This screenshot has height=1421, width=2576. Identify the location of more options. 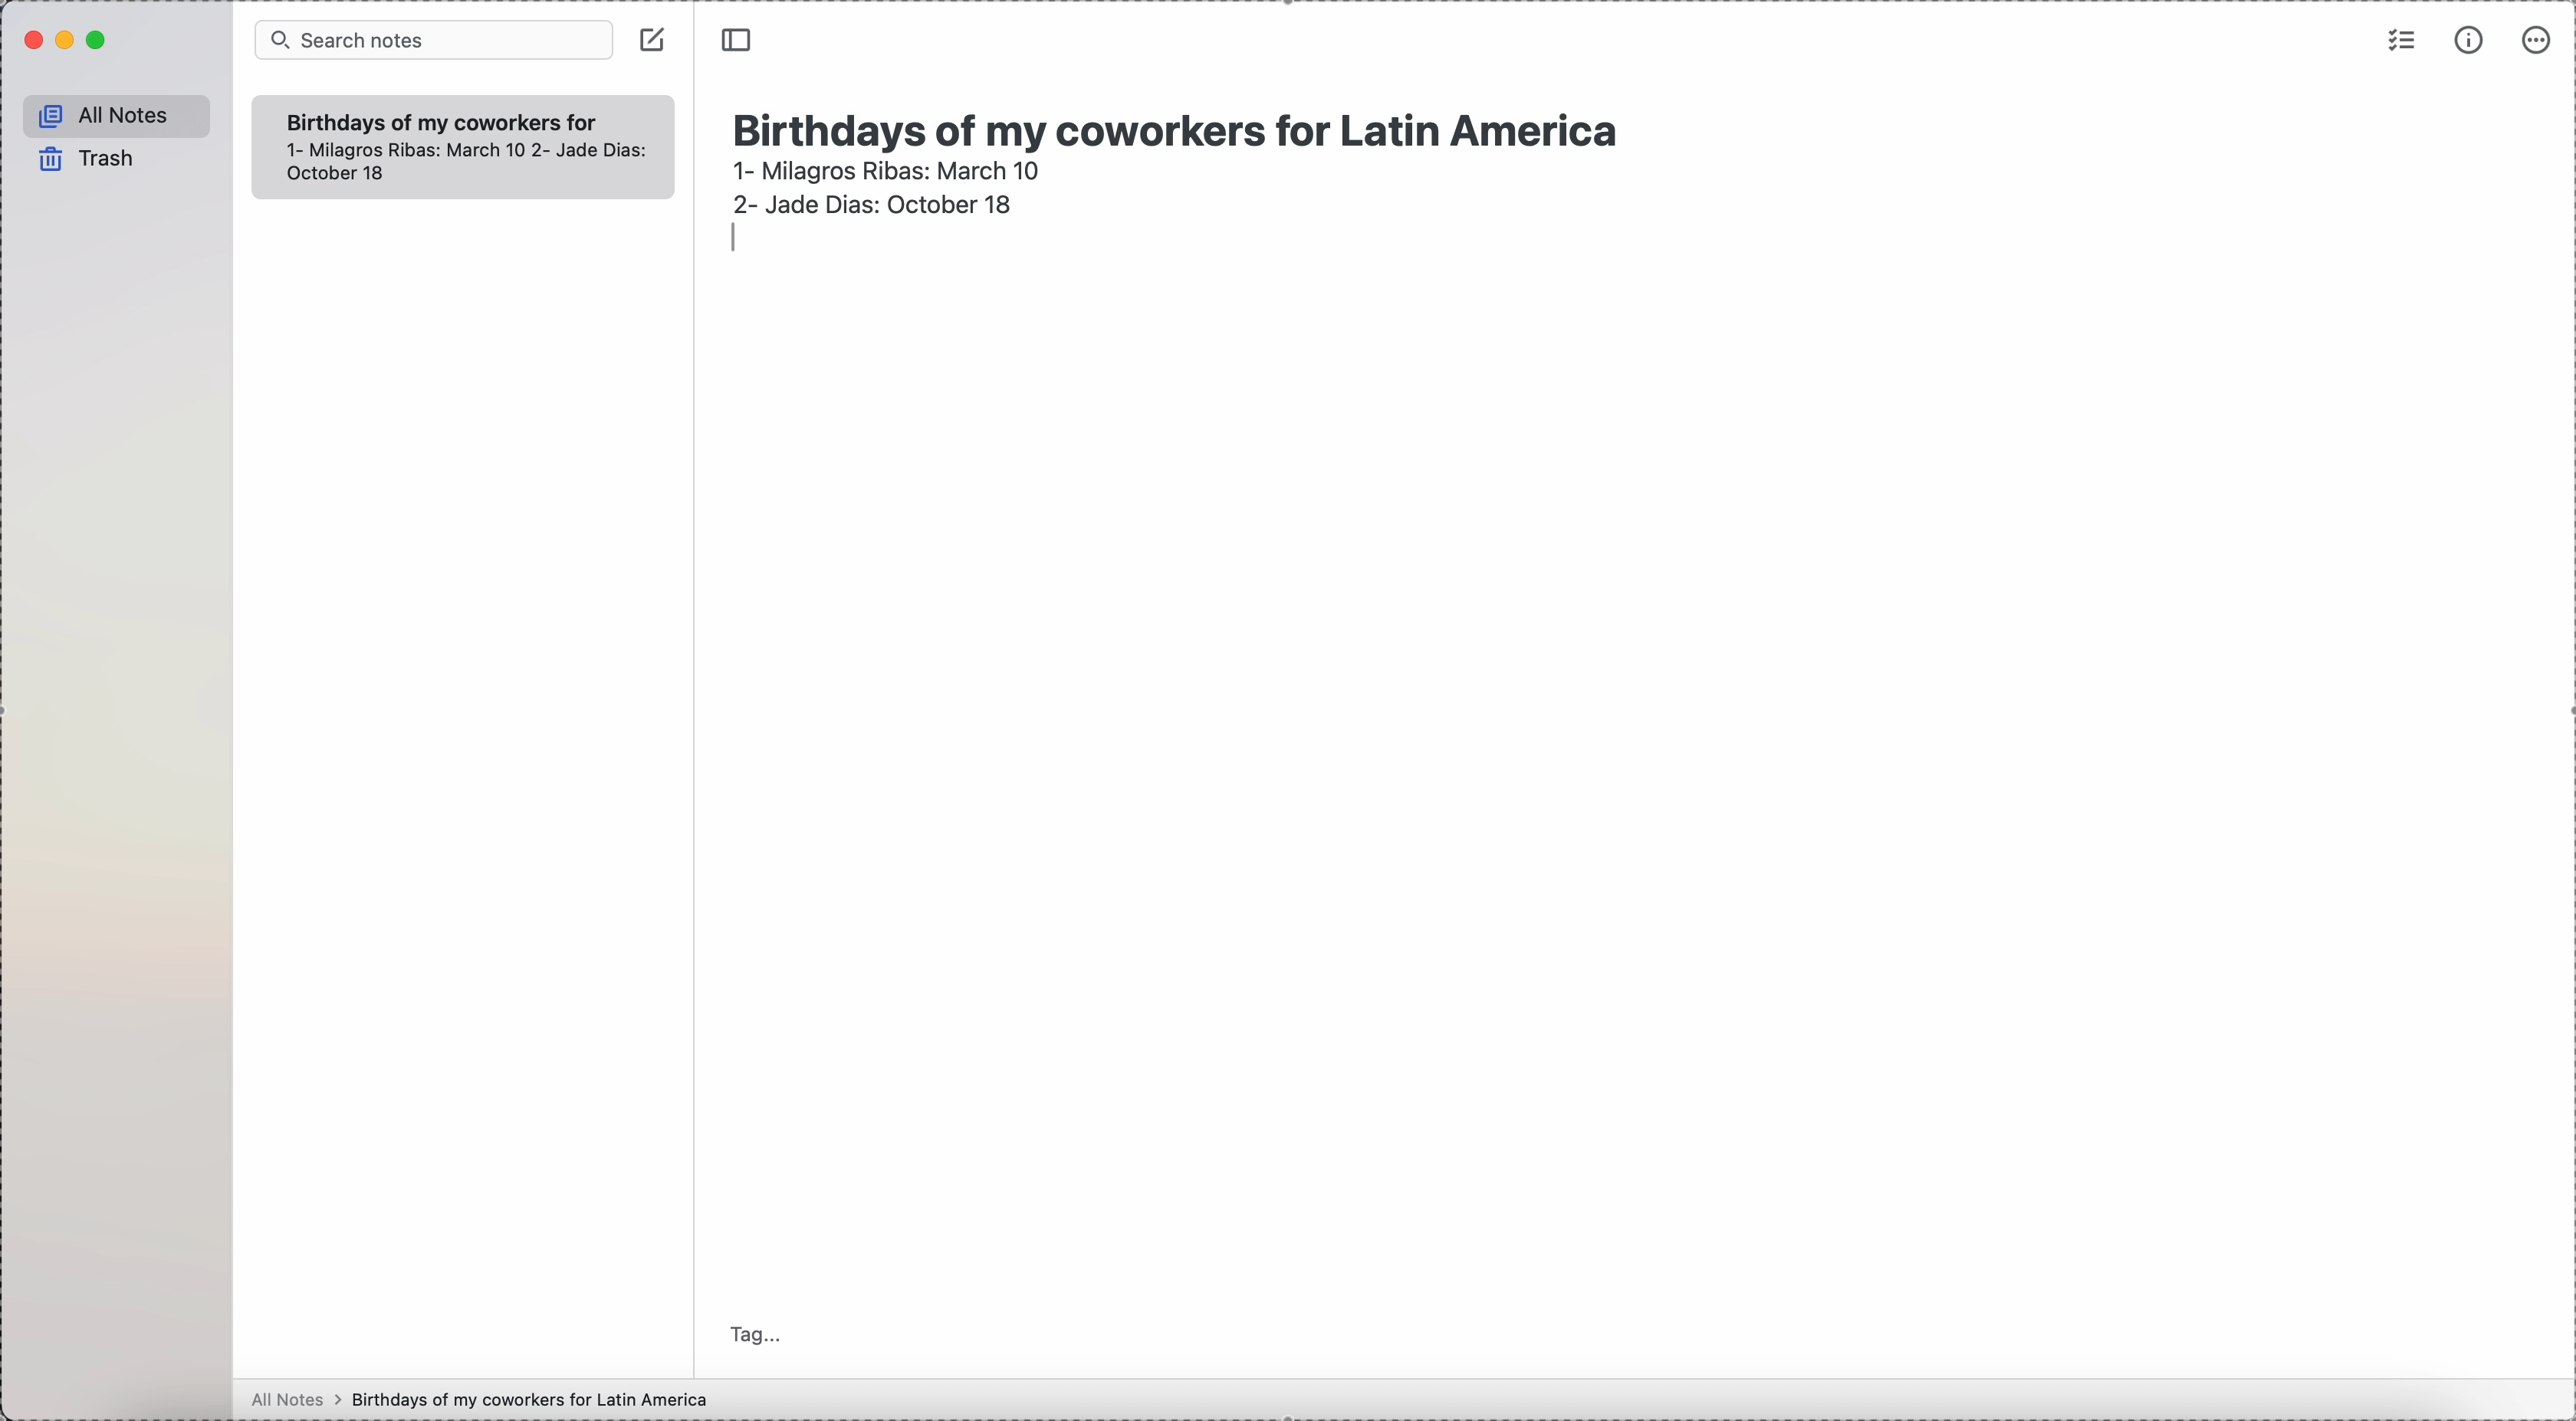
(2539, 38).